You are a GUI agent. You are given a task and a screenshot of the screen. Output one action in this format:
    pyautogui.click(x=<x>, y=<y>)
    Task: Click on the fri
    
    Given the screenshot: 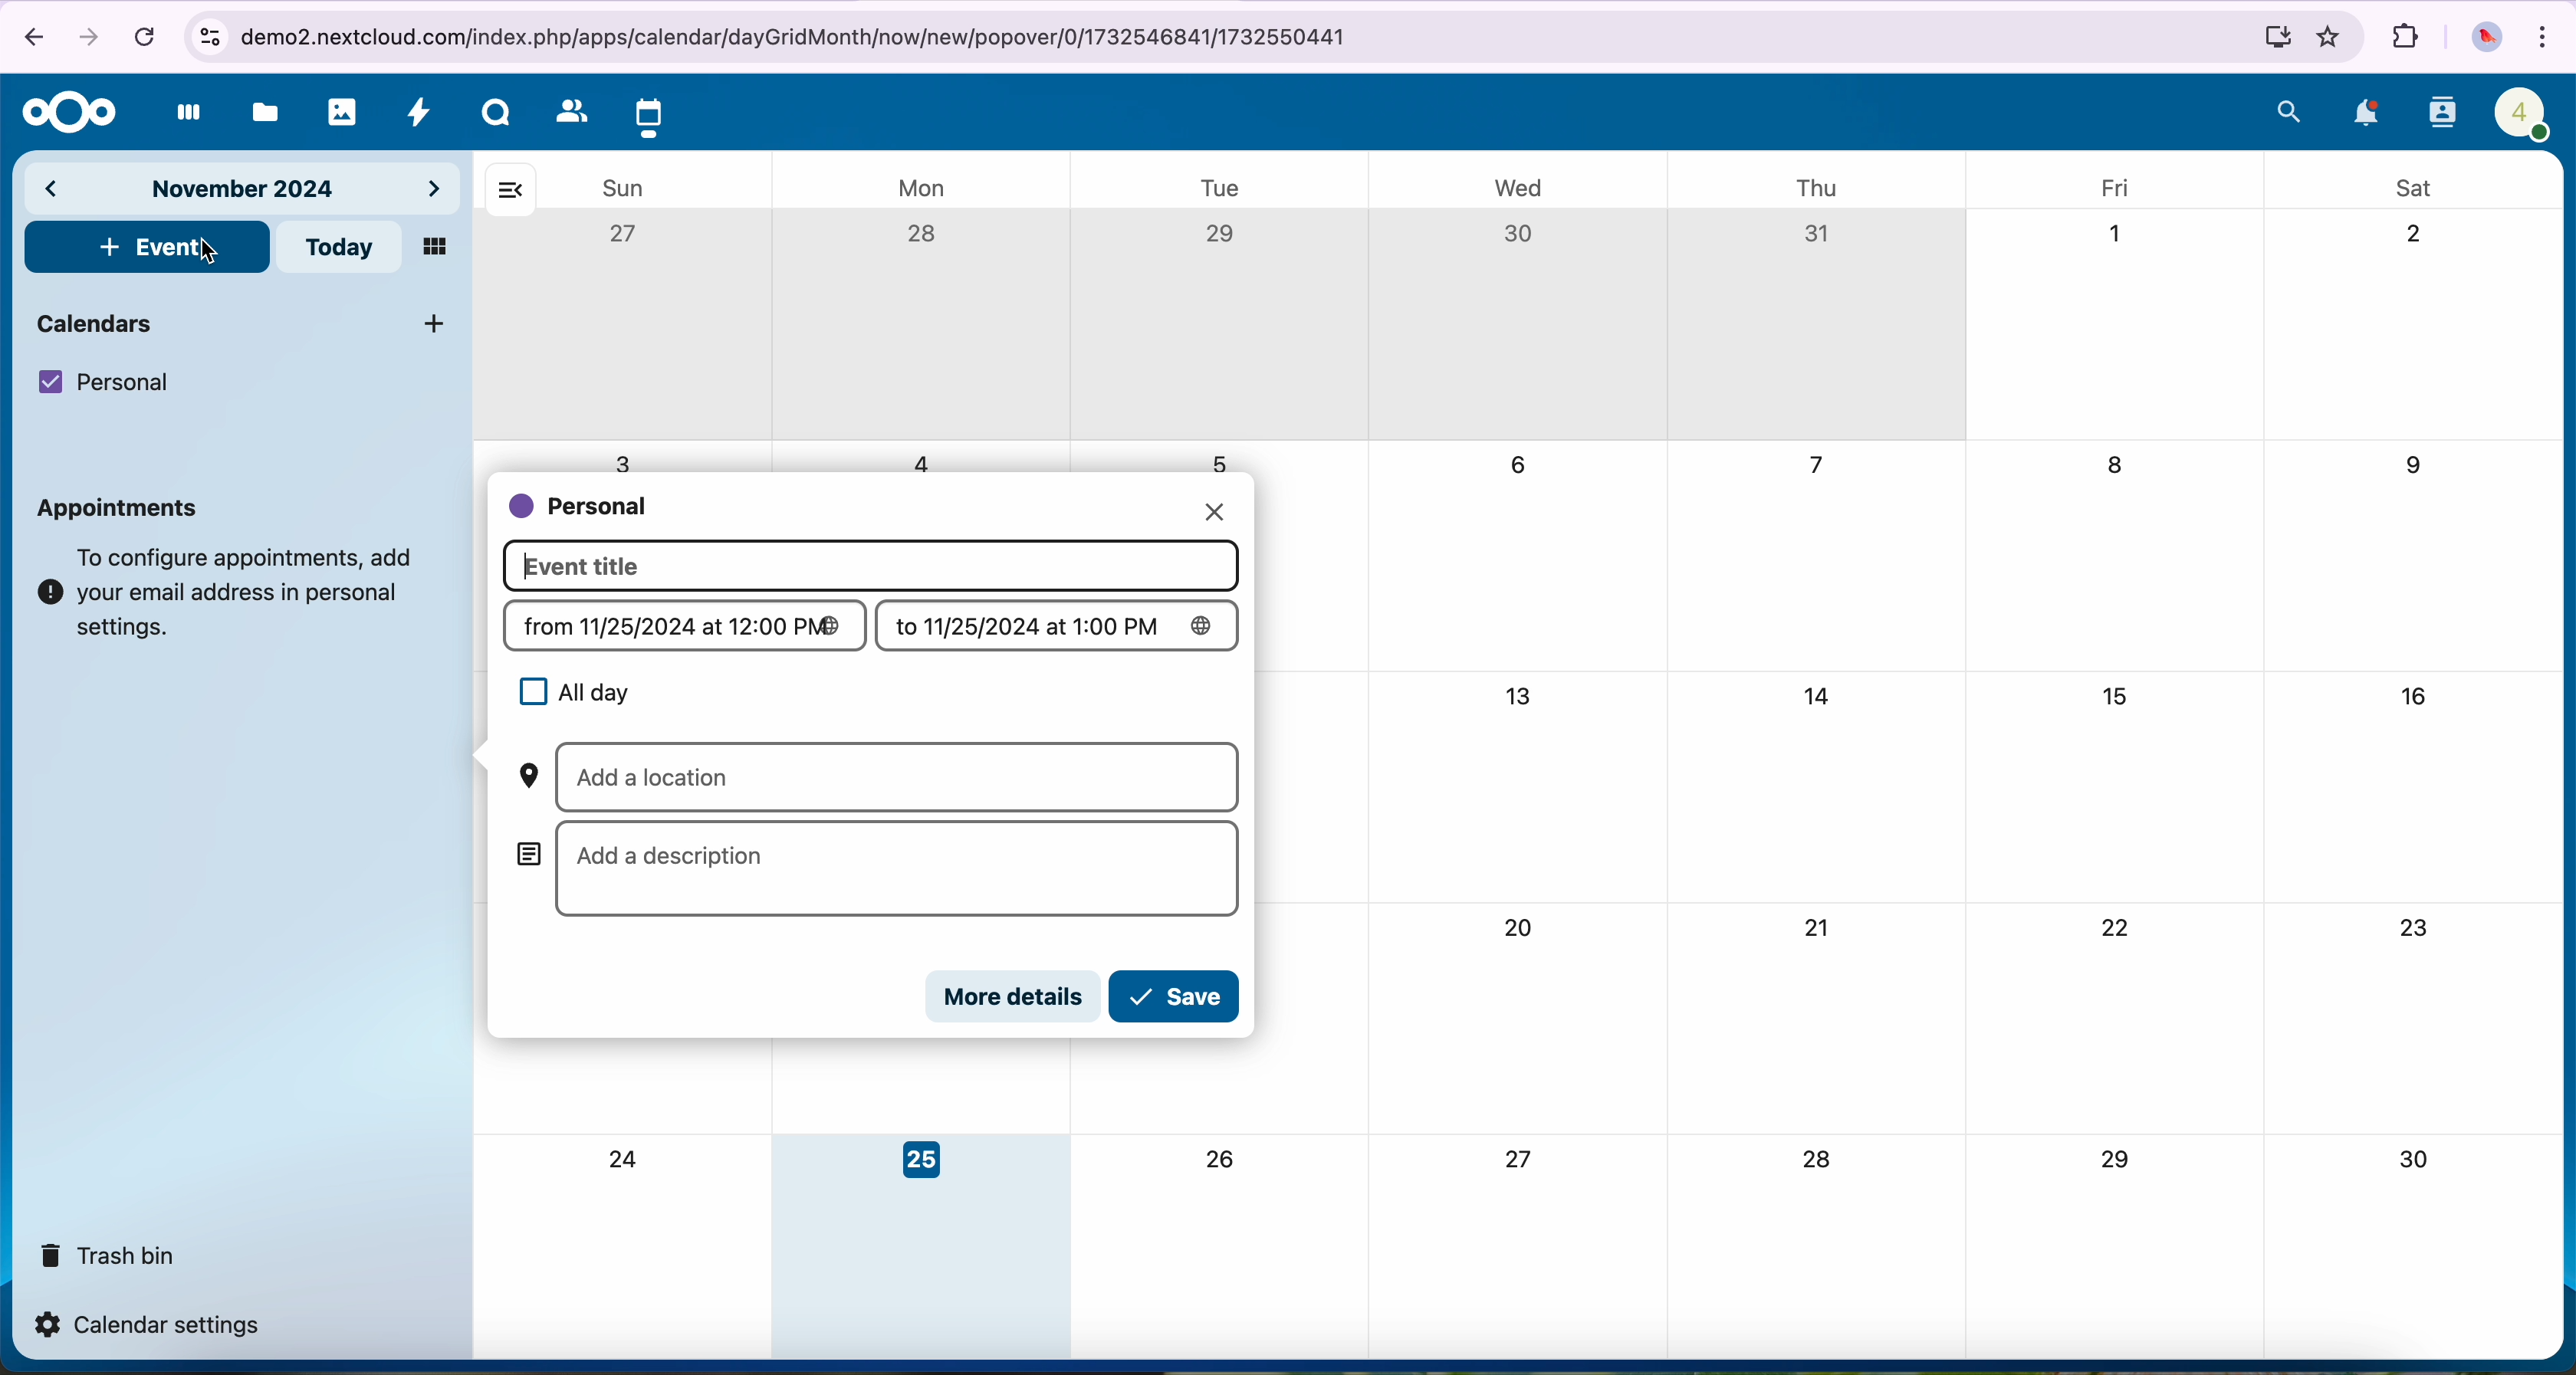 What is the action you would take?
    pyautogui.click(x=2109, y=184)
    